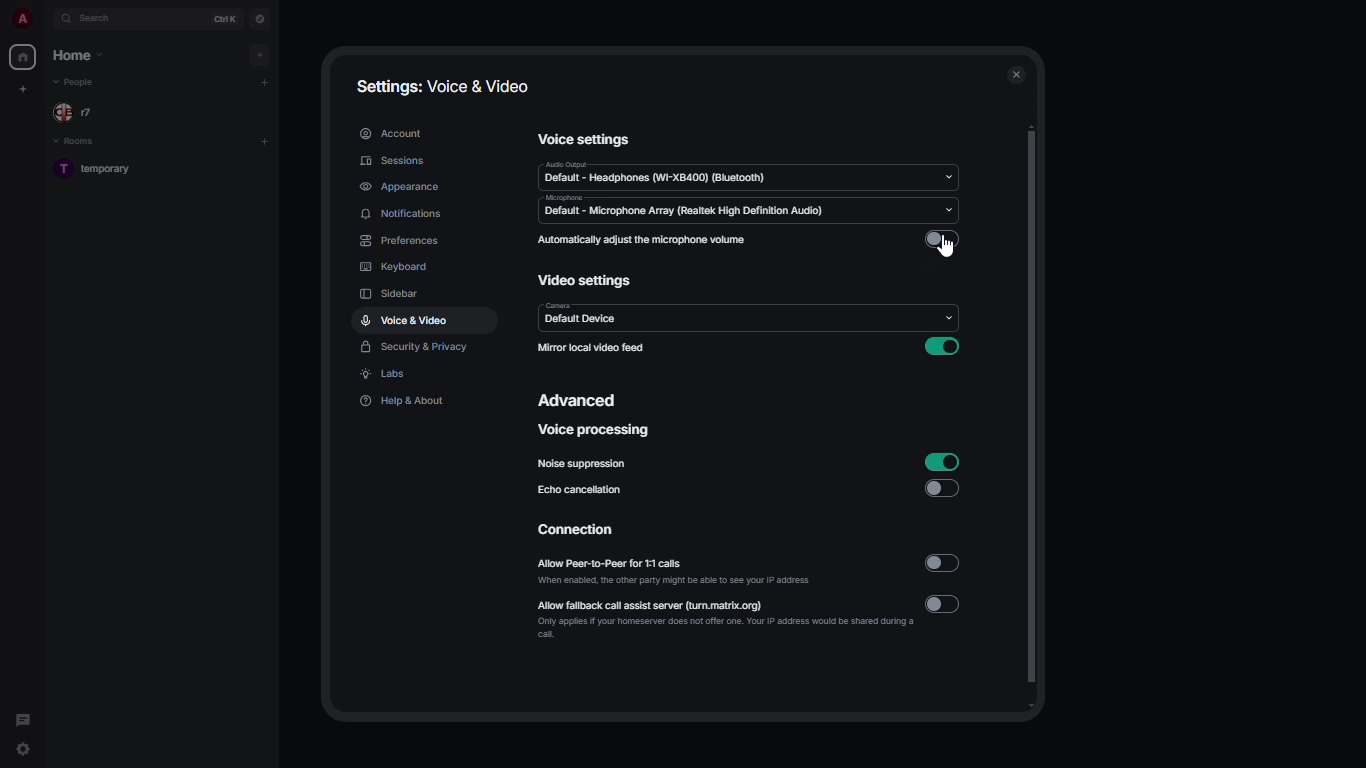 The width and height of the screenshot is (1366, 768). Describe the element at coordinates (261, 21) in the screenshot. I see `navigator` at that location.